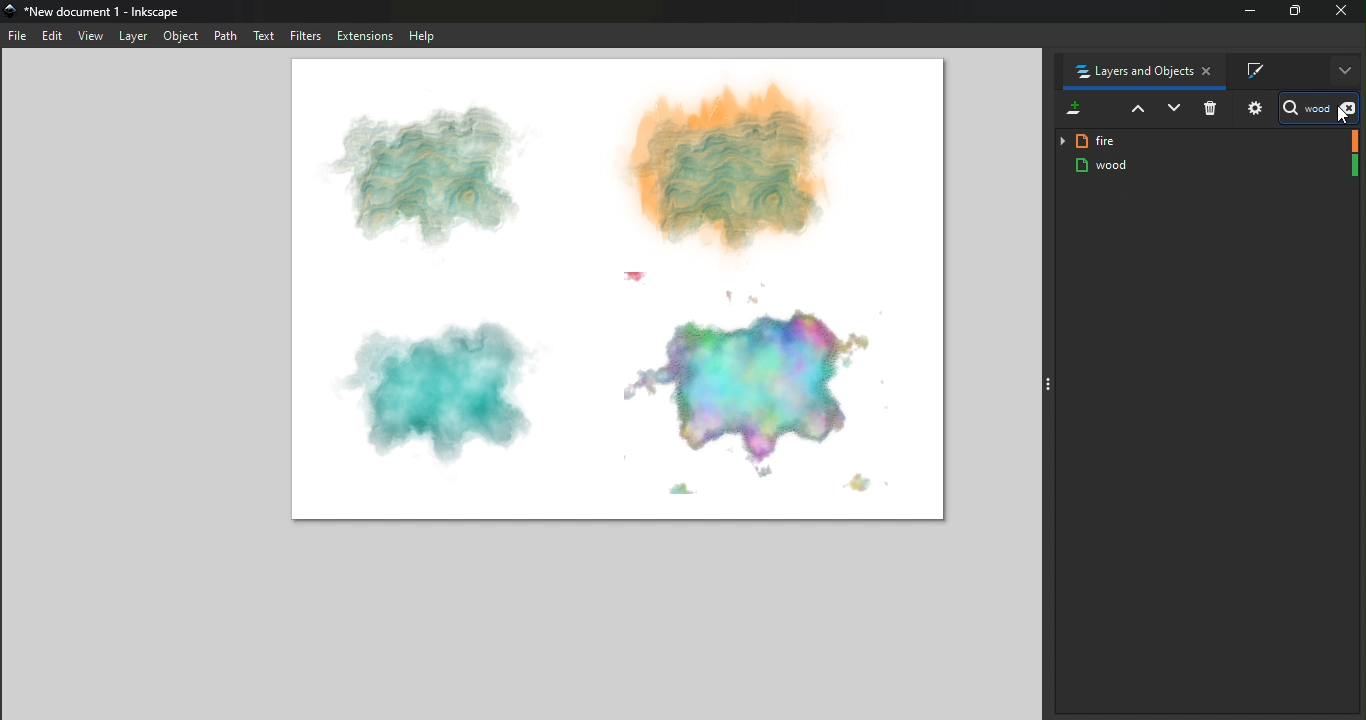 The width and height of the screenshot is (1366, 720). Describe the element at coordinates (11, 11) in the screenshot. I see `app icon` at that location.